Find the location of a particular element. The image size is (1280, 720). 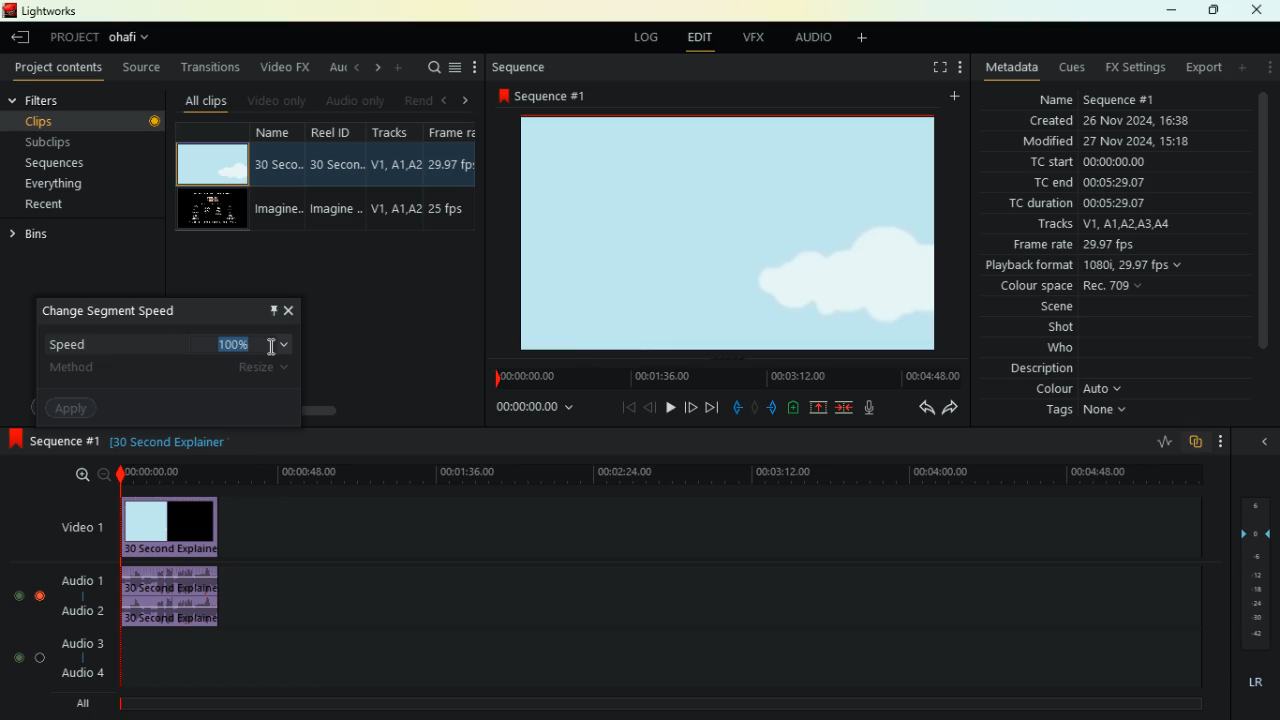

fx settings is located at coordinates (1134, 68).